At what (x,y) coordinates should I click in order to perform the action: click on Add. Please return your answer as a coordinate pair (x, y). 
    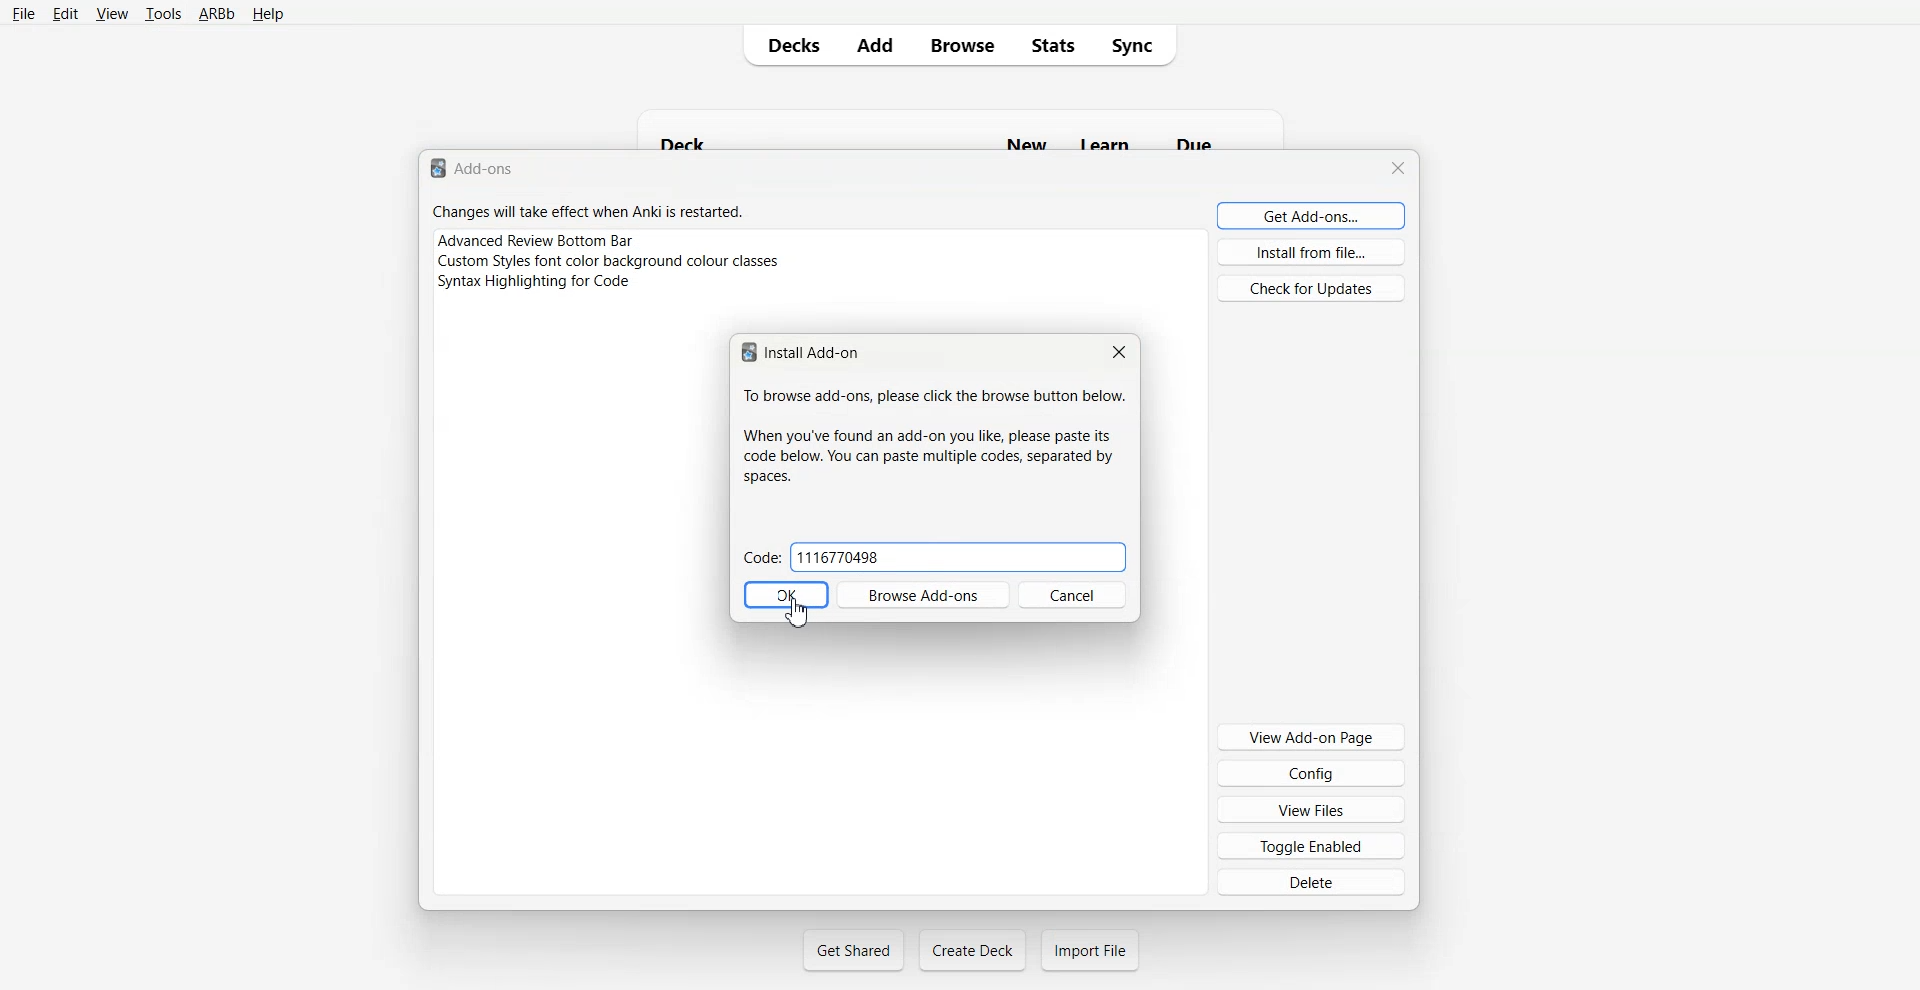
    Looking at the image, I should click on (874, 45).